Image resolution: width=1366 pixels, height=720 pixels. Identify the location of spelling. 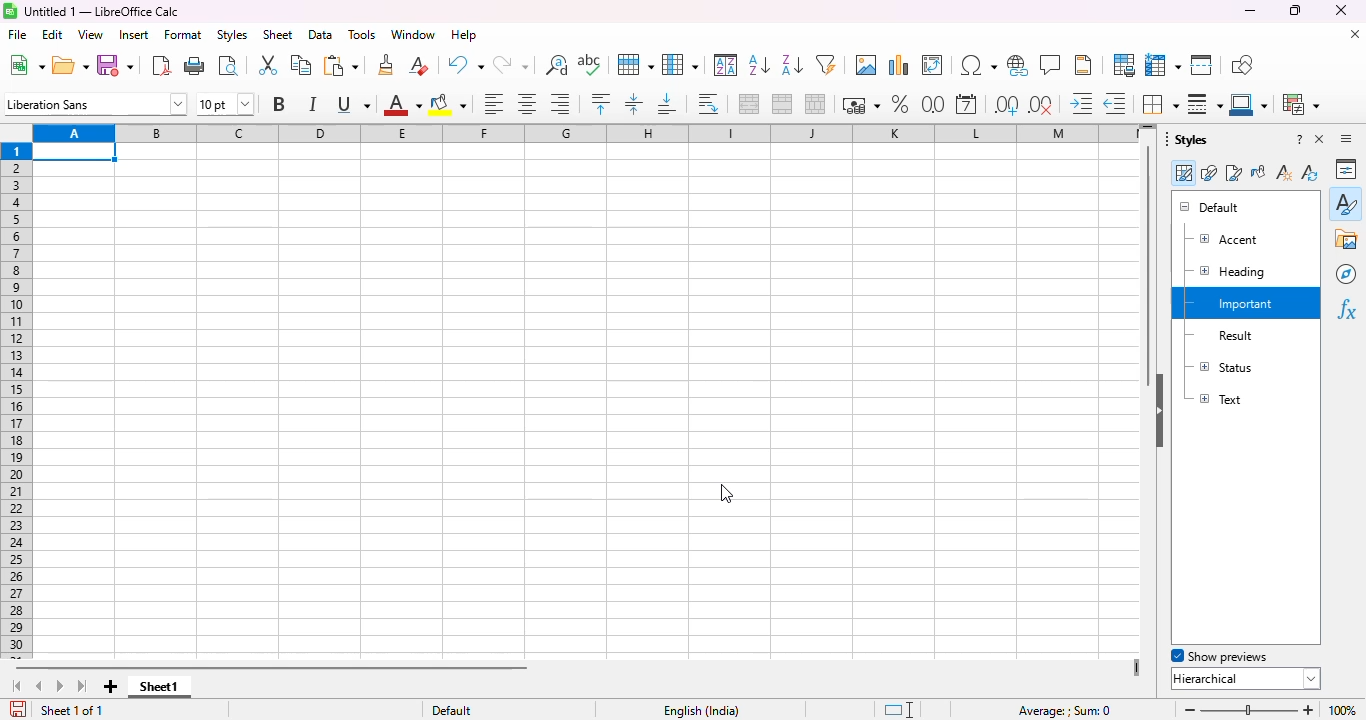
(590, 64).